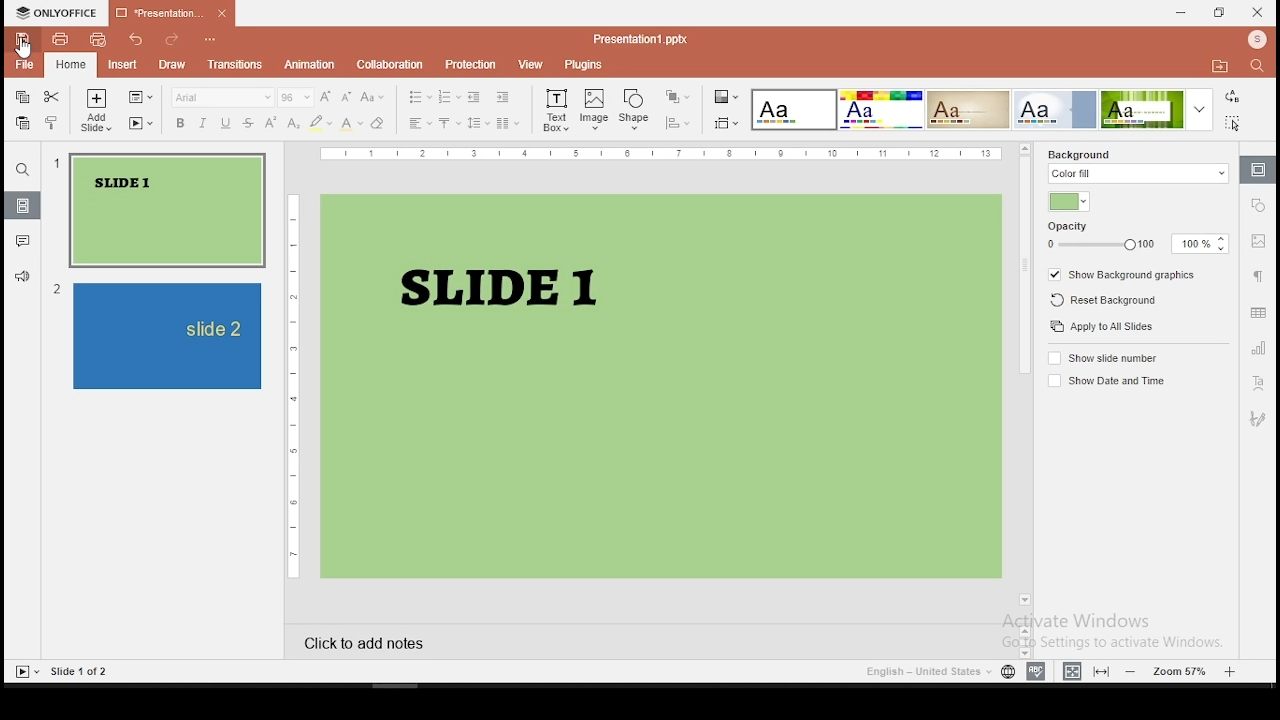 This screenshot has width=1280, height=720. What do you see at coordinates (223, 98) in the screenshot?
I see `font` at bounding box center [223, 98].